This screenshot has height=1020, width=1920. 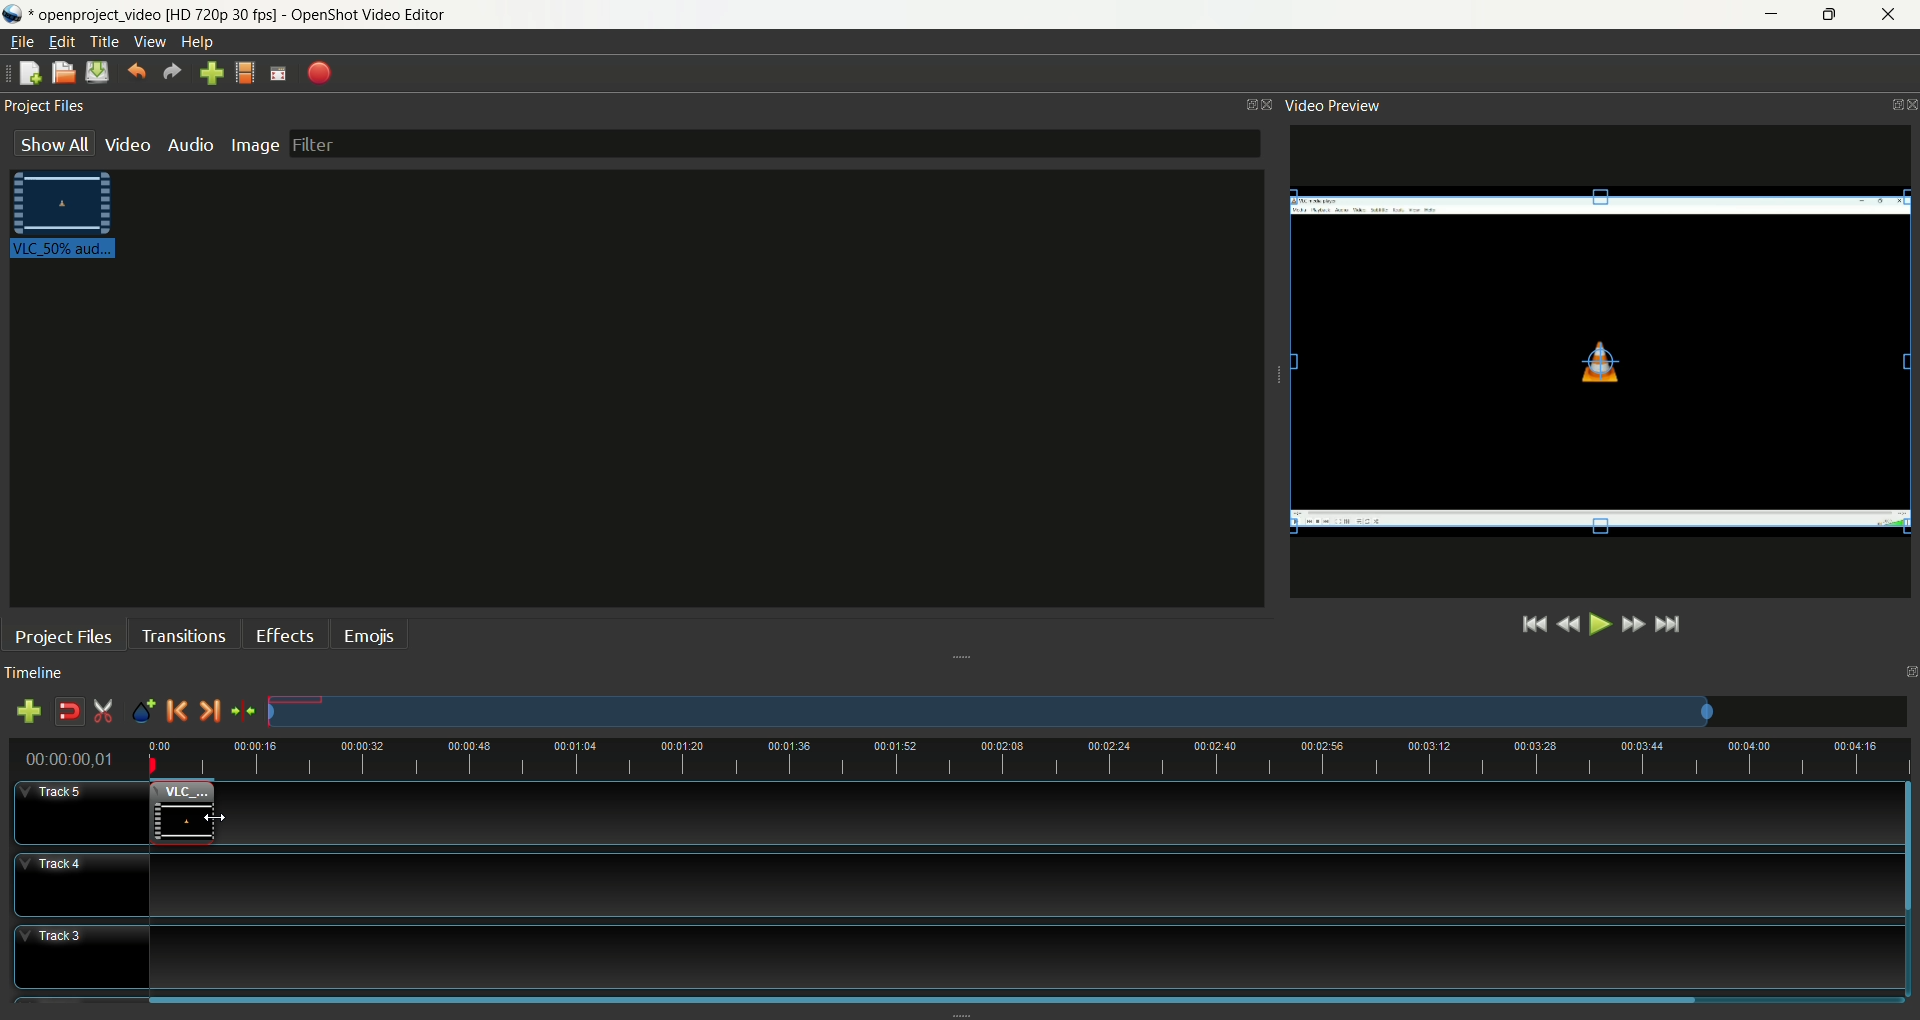 I want to click on project files, so click(x=64, y=635).